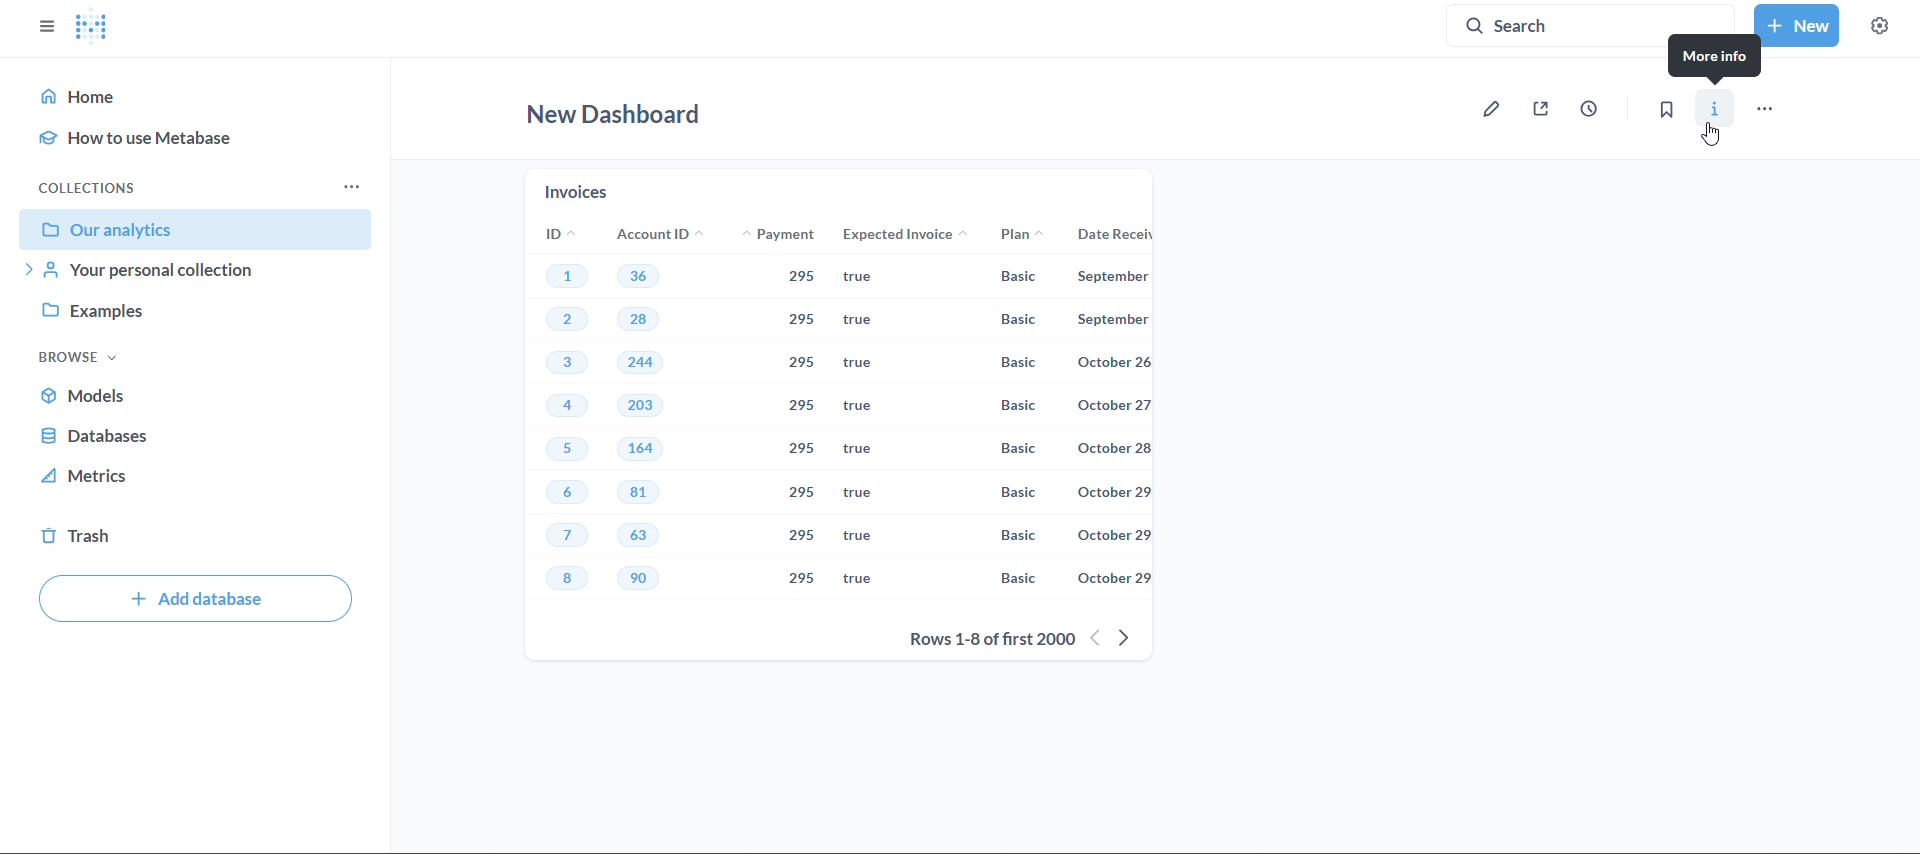 This screenshot has height=854, width=1920. Describe the element at coordinates (790, 236) in the screenshot. I see `payment` at that location.